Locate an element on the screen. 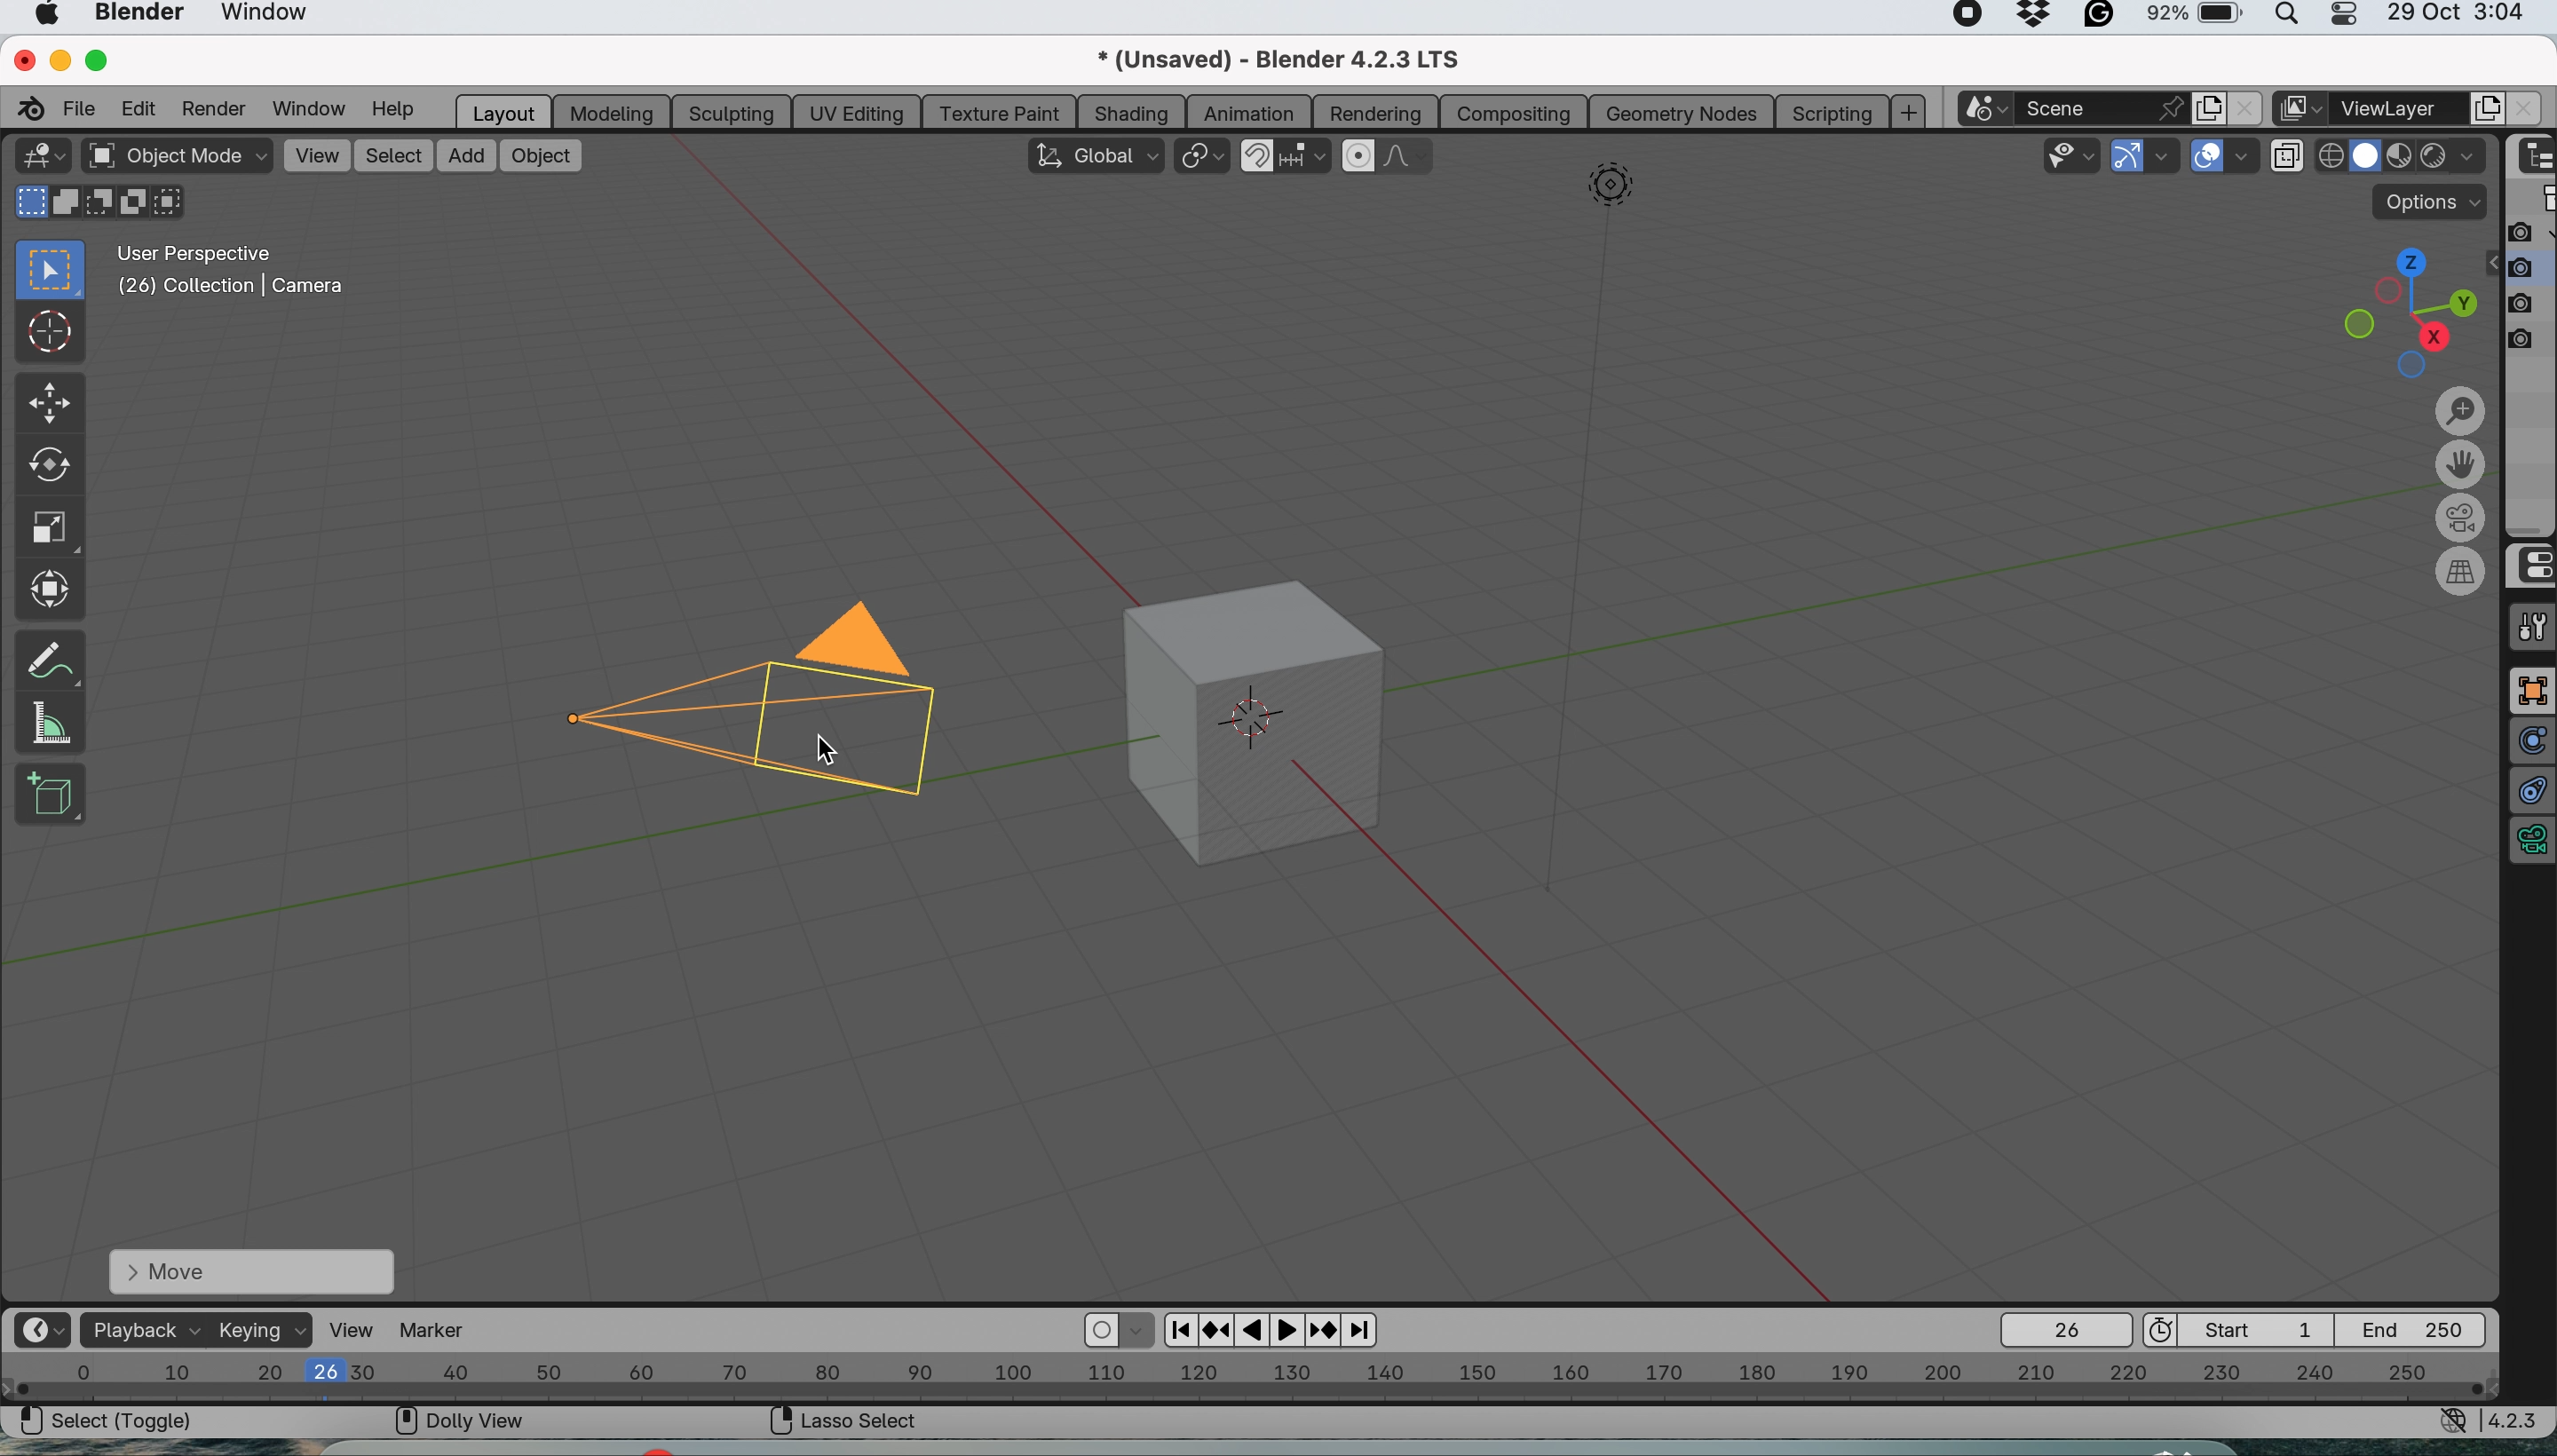 The height and width of the screenshot is (1456, 2557). *(Unsaved) - Blend 4.2.3 LTS is located at coordinates (1302, 59).